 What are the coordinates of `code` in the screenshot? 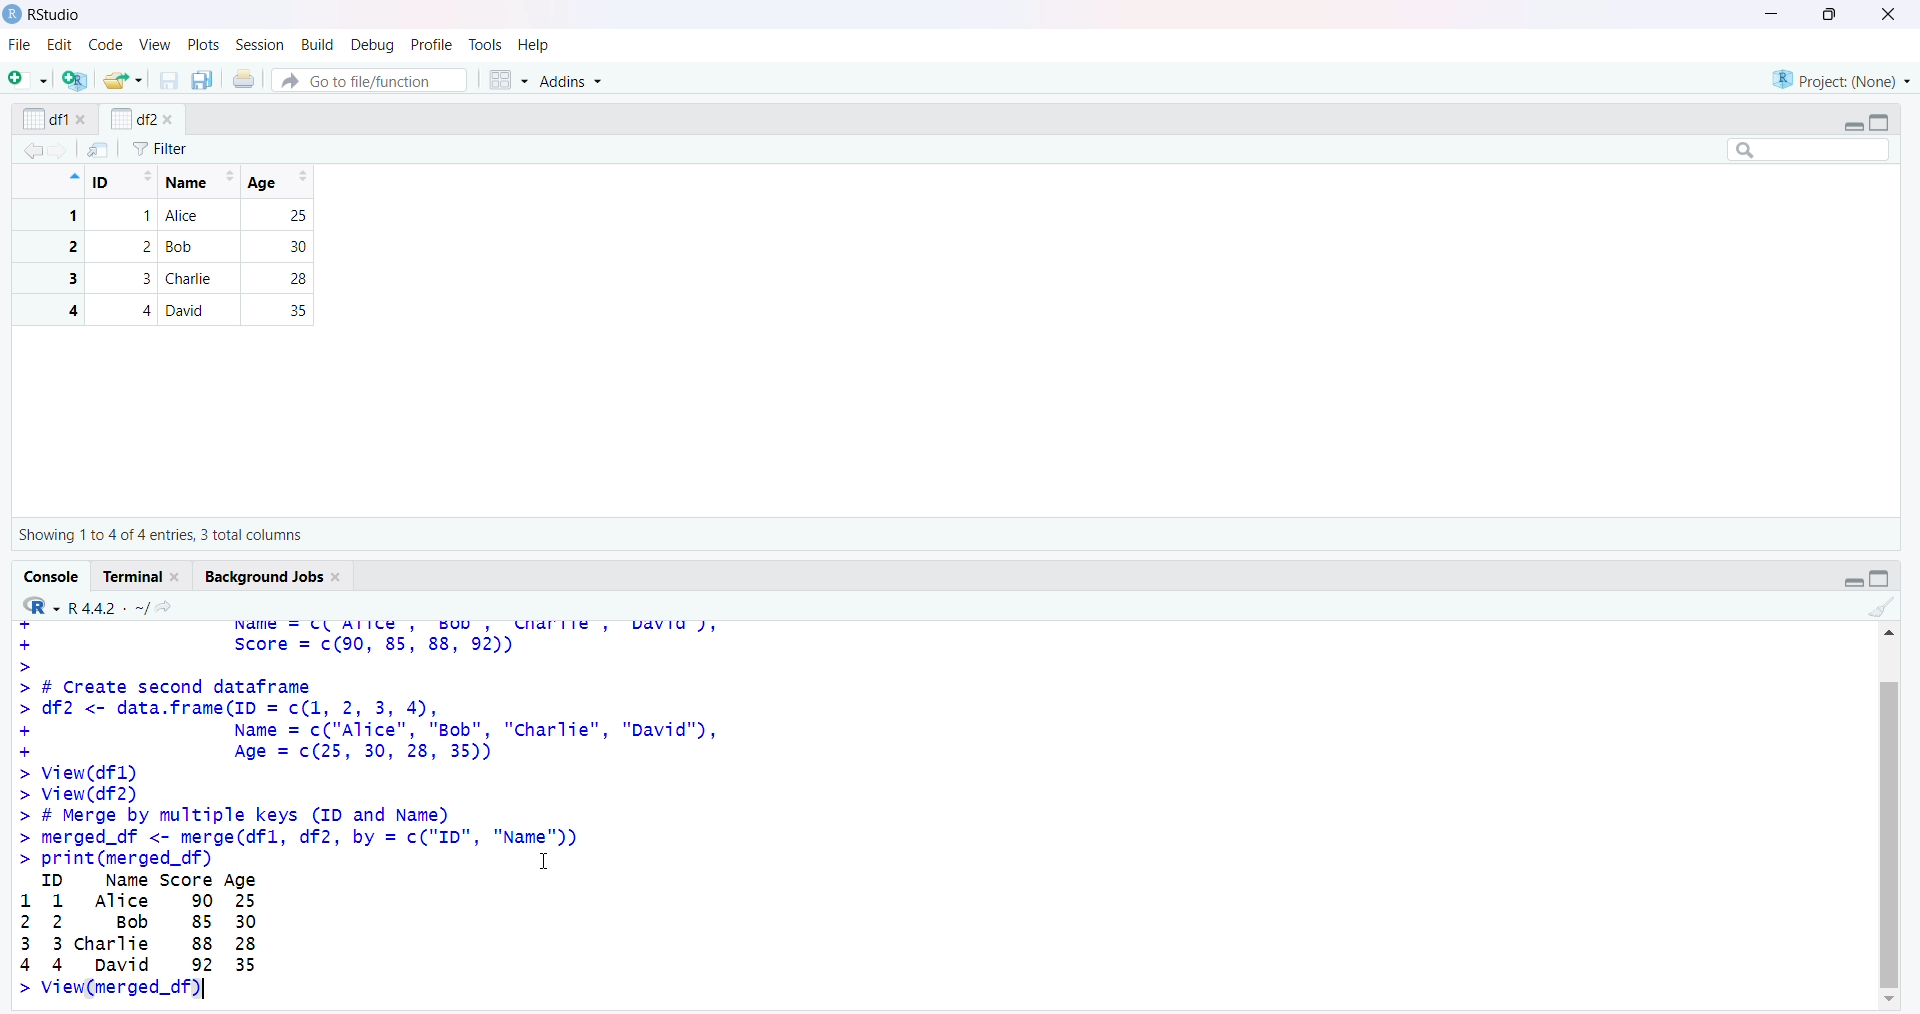 It's located at (107, 44).